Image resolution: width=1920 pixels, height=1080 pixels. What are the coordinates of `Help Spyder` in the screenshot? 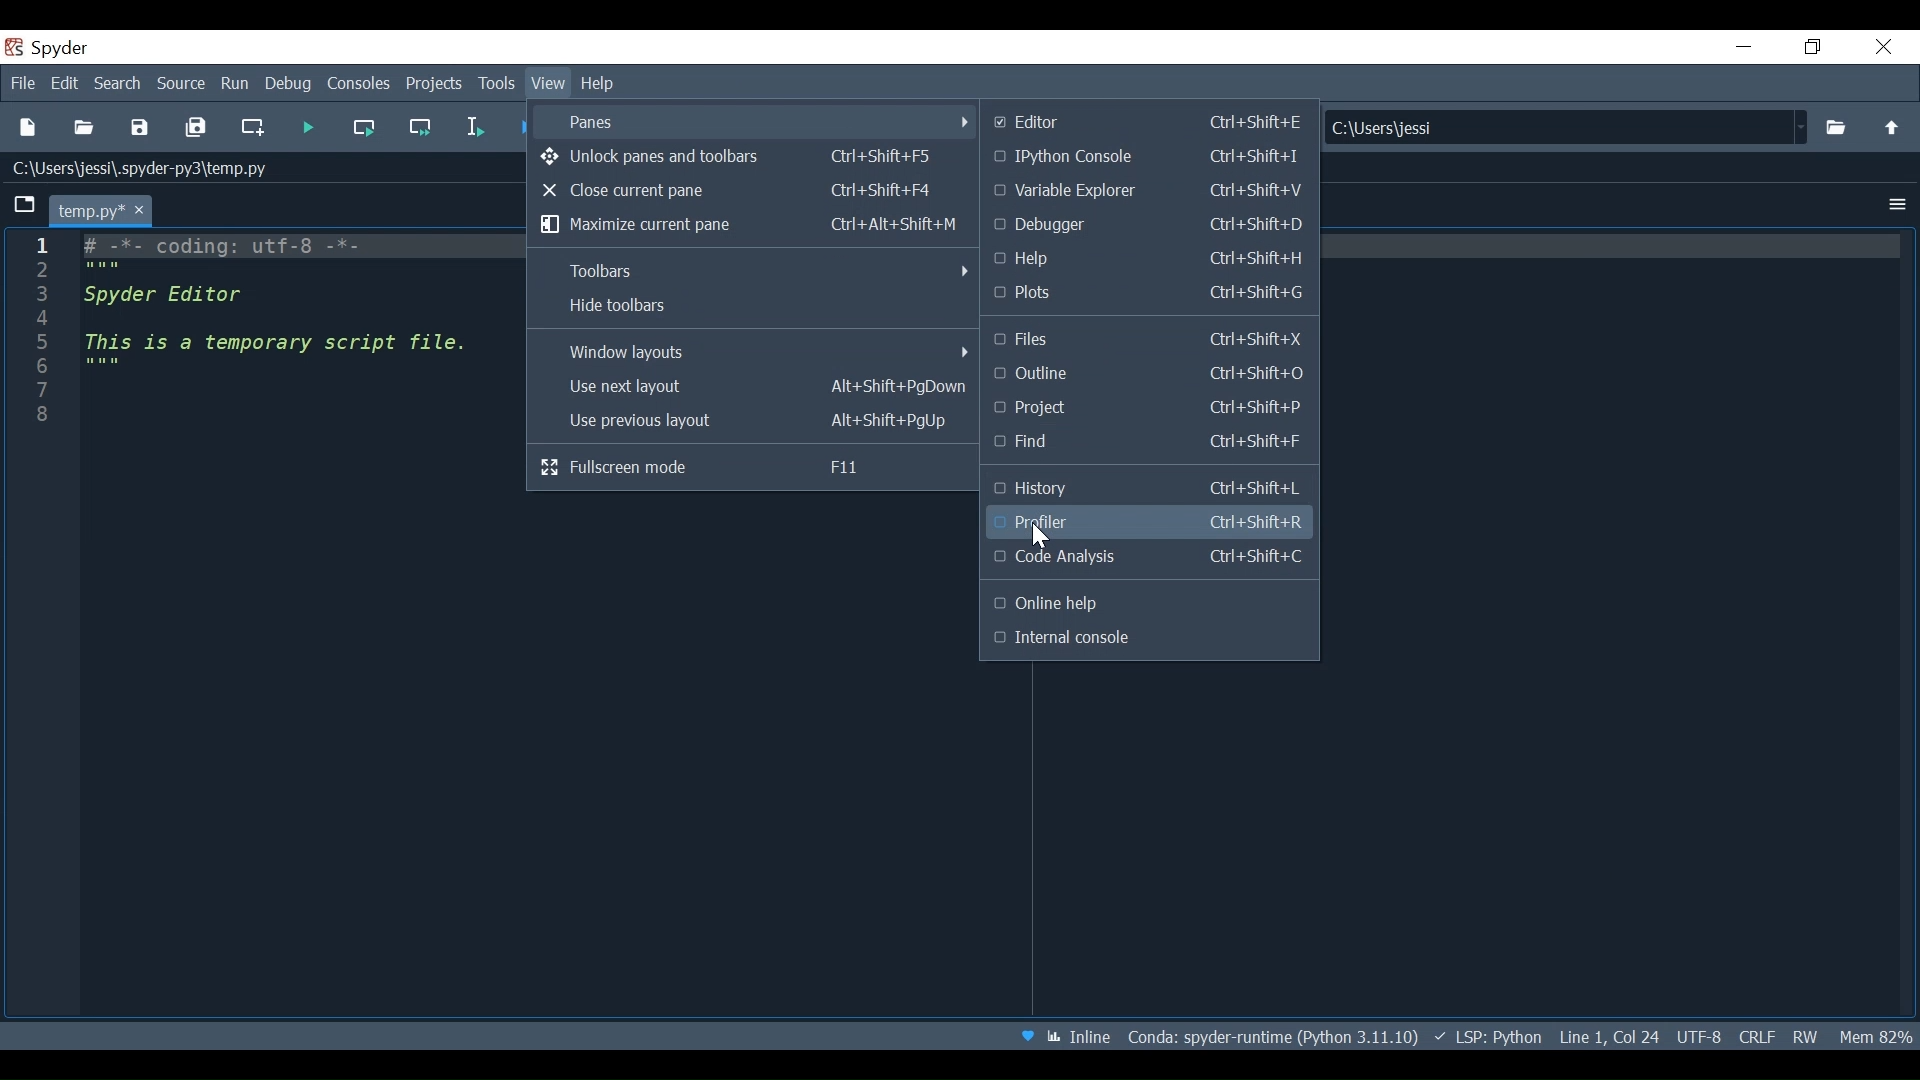 It's located at (1024, 1036).